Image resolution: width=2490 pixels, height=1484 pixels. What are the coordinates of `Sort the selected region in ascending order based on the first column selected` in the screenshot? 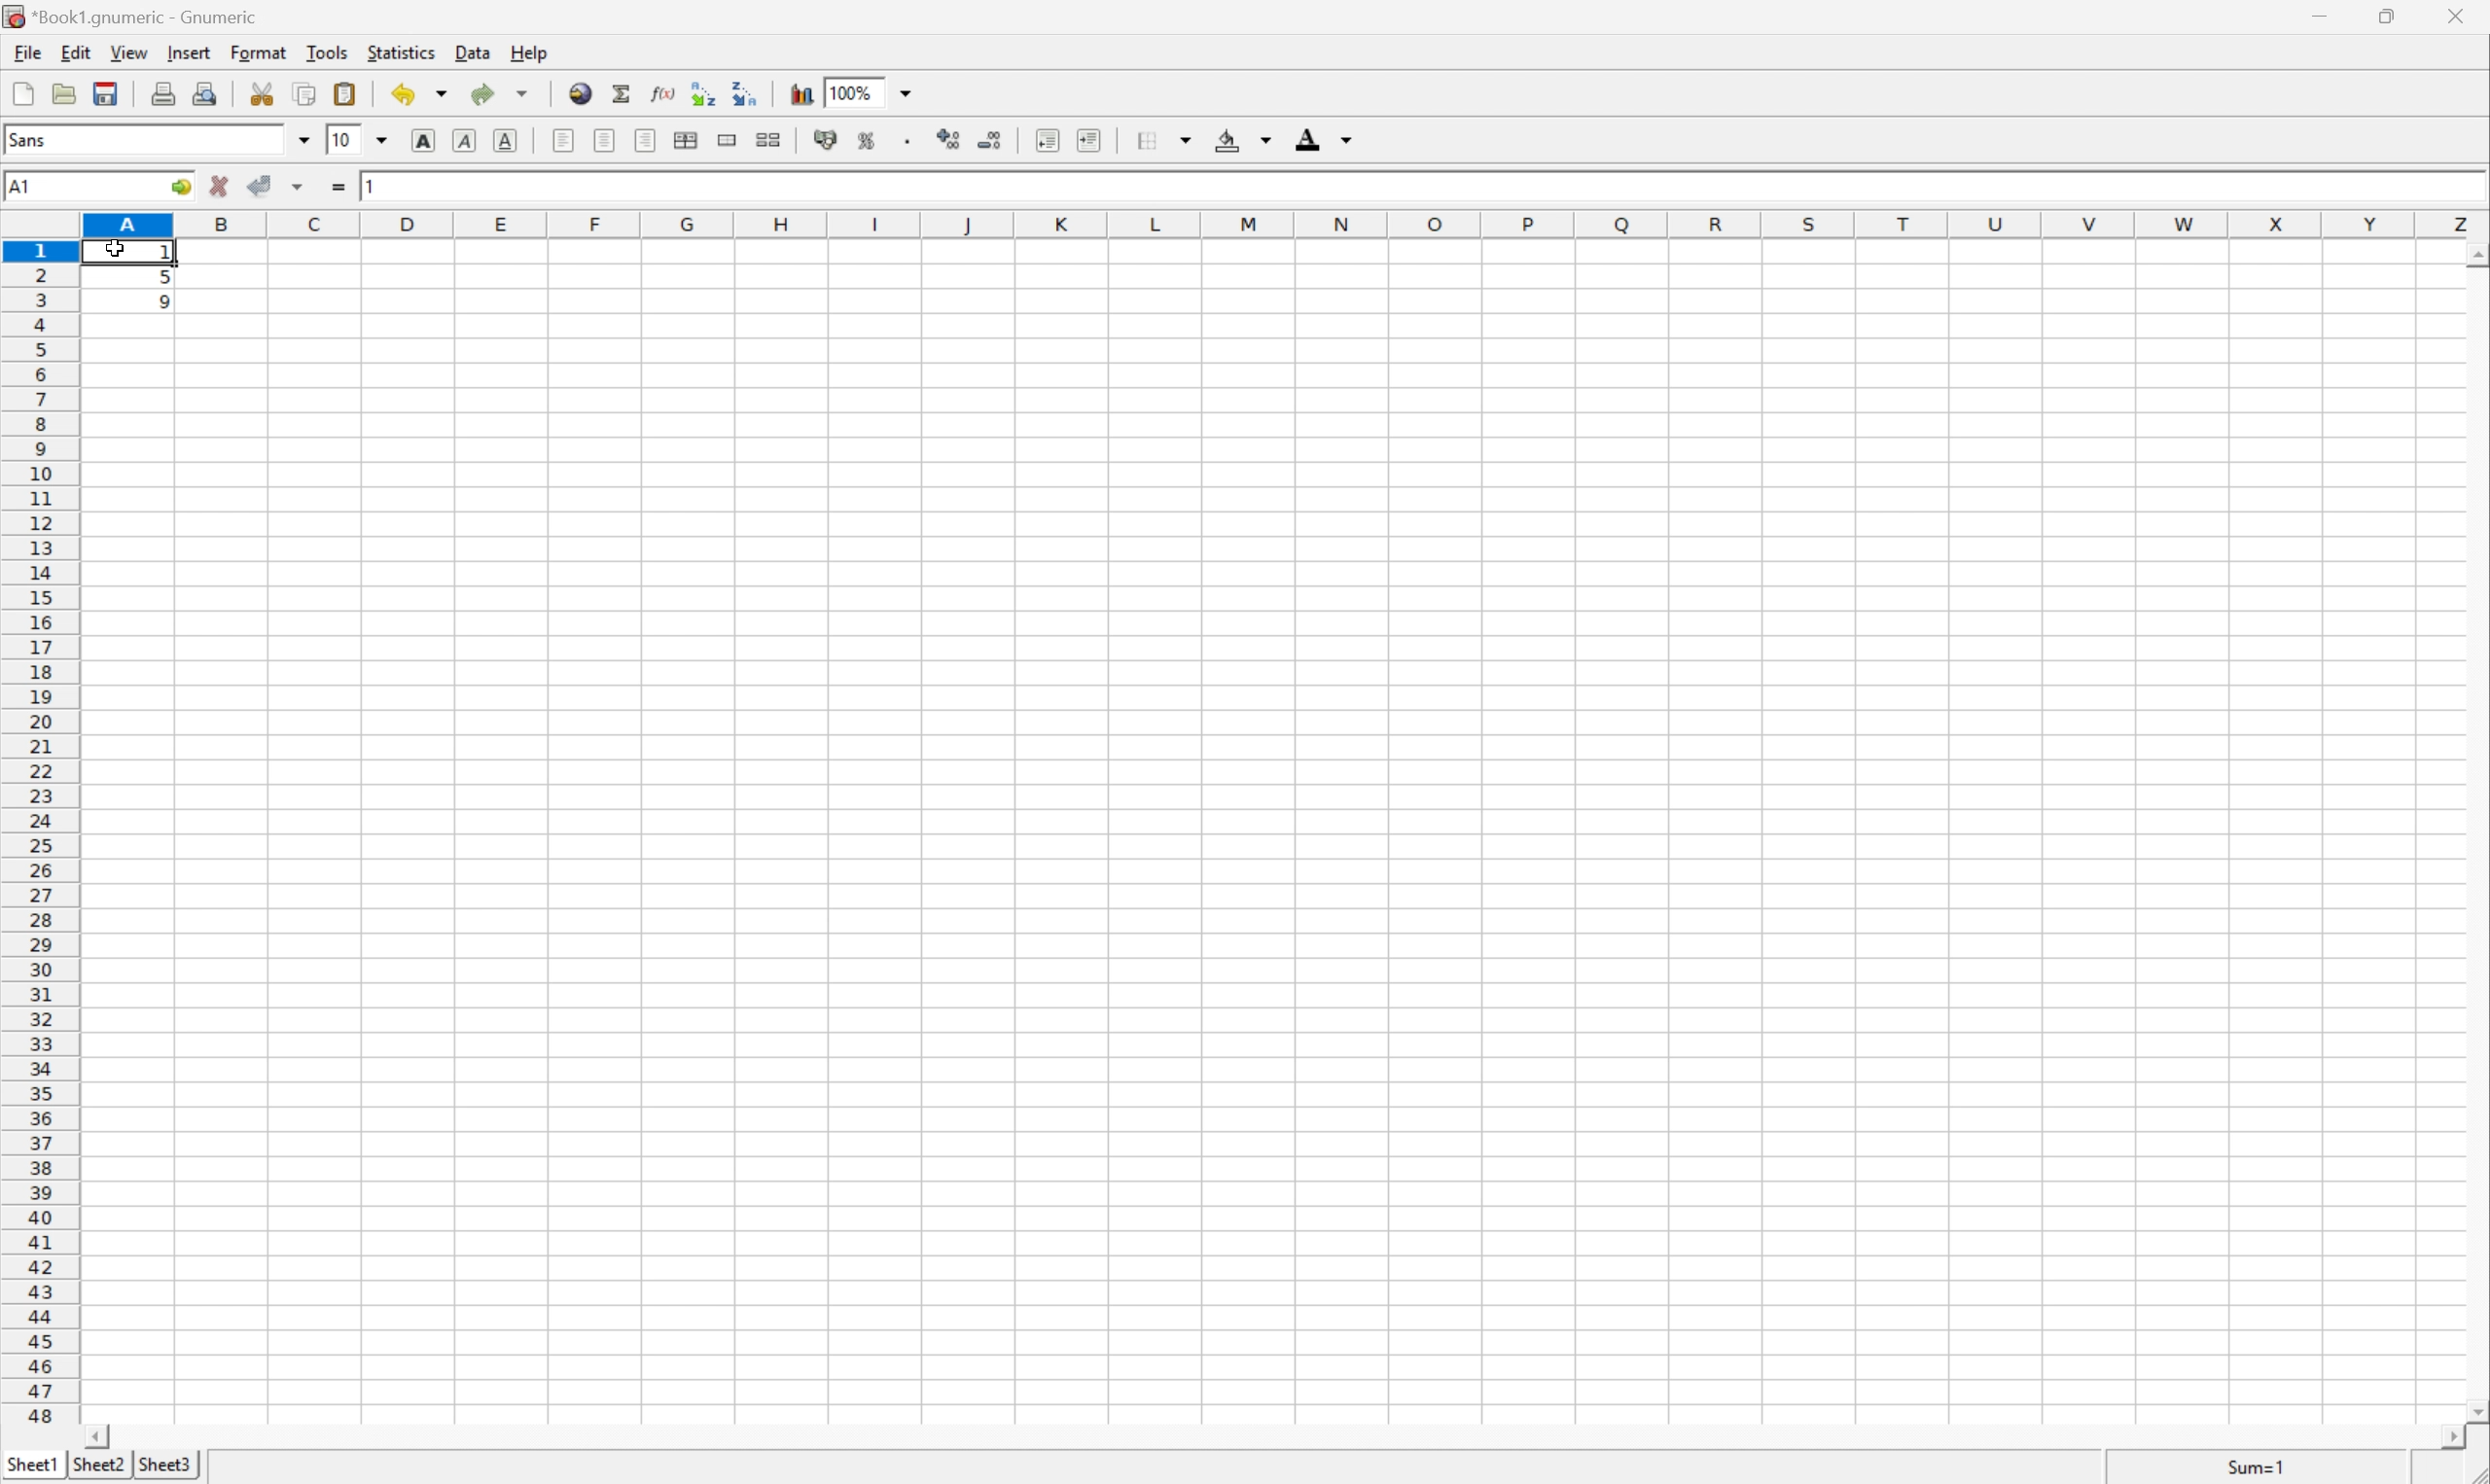 It's located at (705, 92).